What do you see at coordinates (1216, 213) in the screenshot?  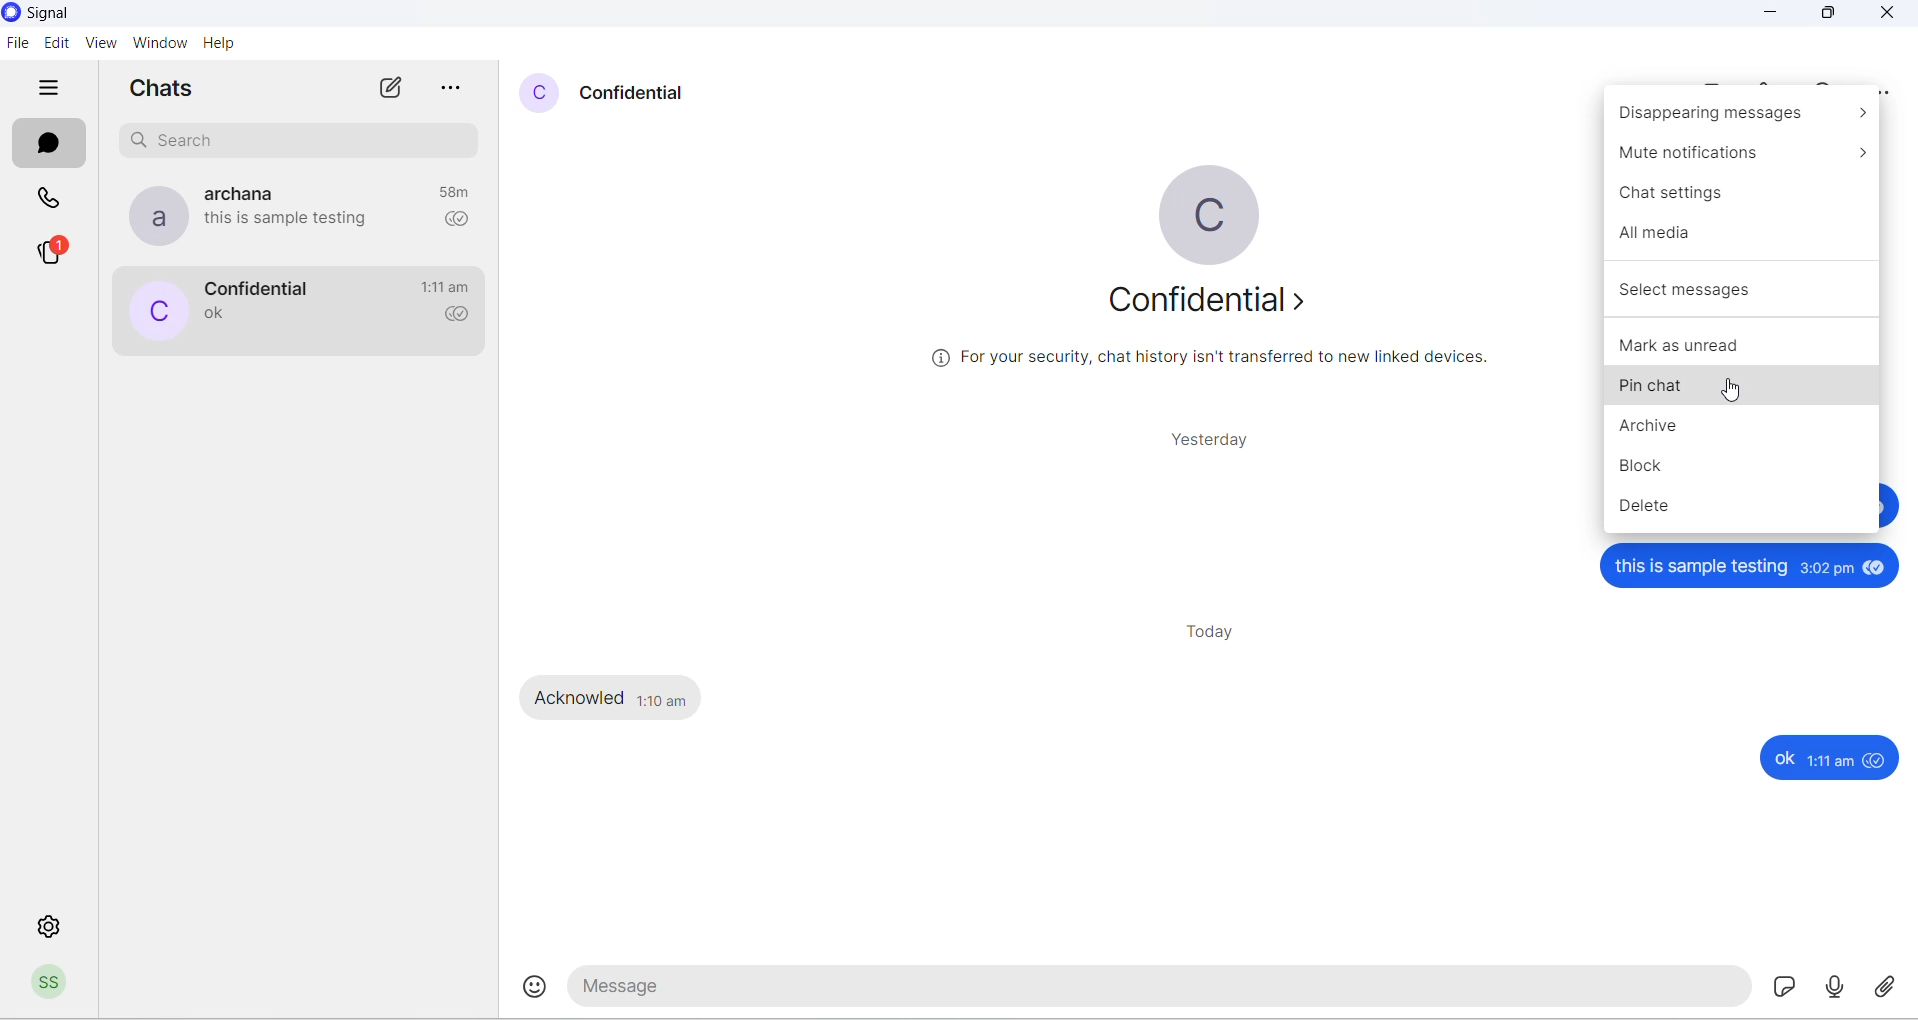 I see `profile picture` at bounding box center [1216, 213].